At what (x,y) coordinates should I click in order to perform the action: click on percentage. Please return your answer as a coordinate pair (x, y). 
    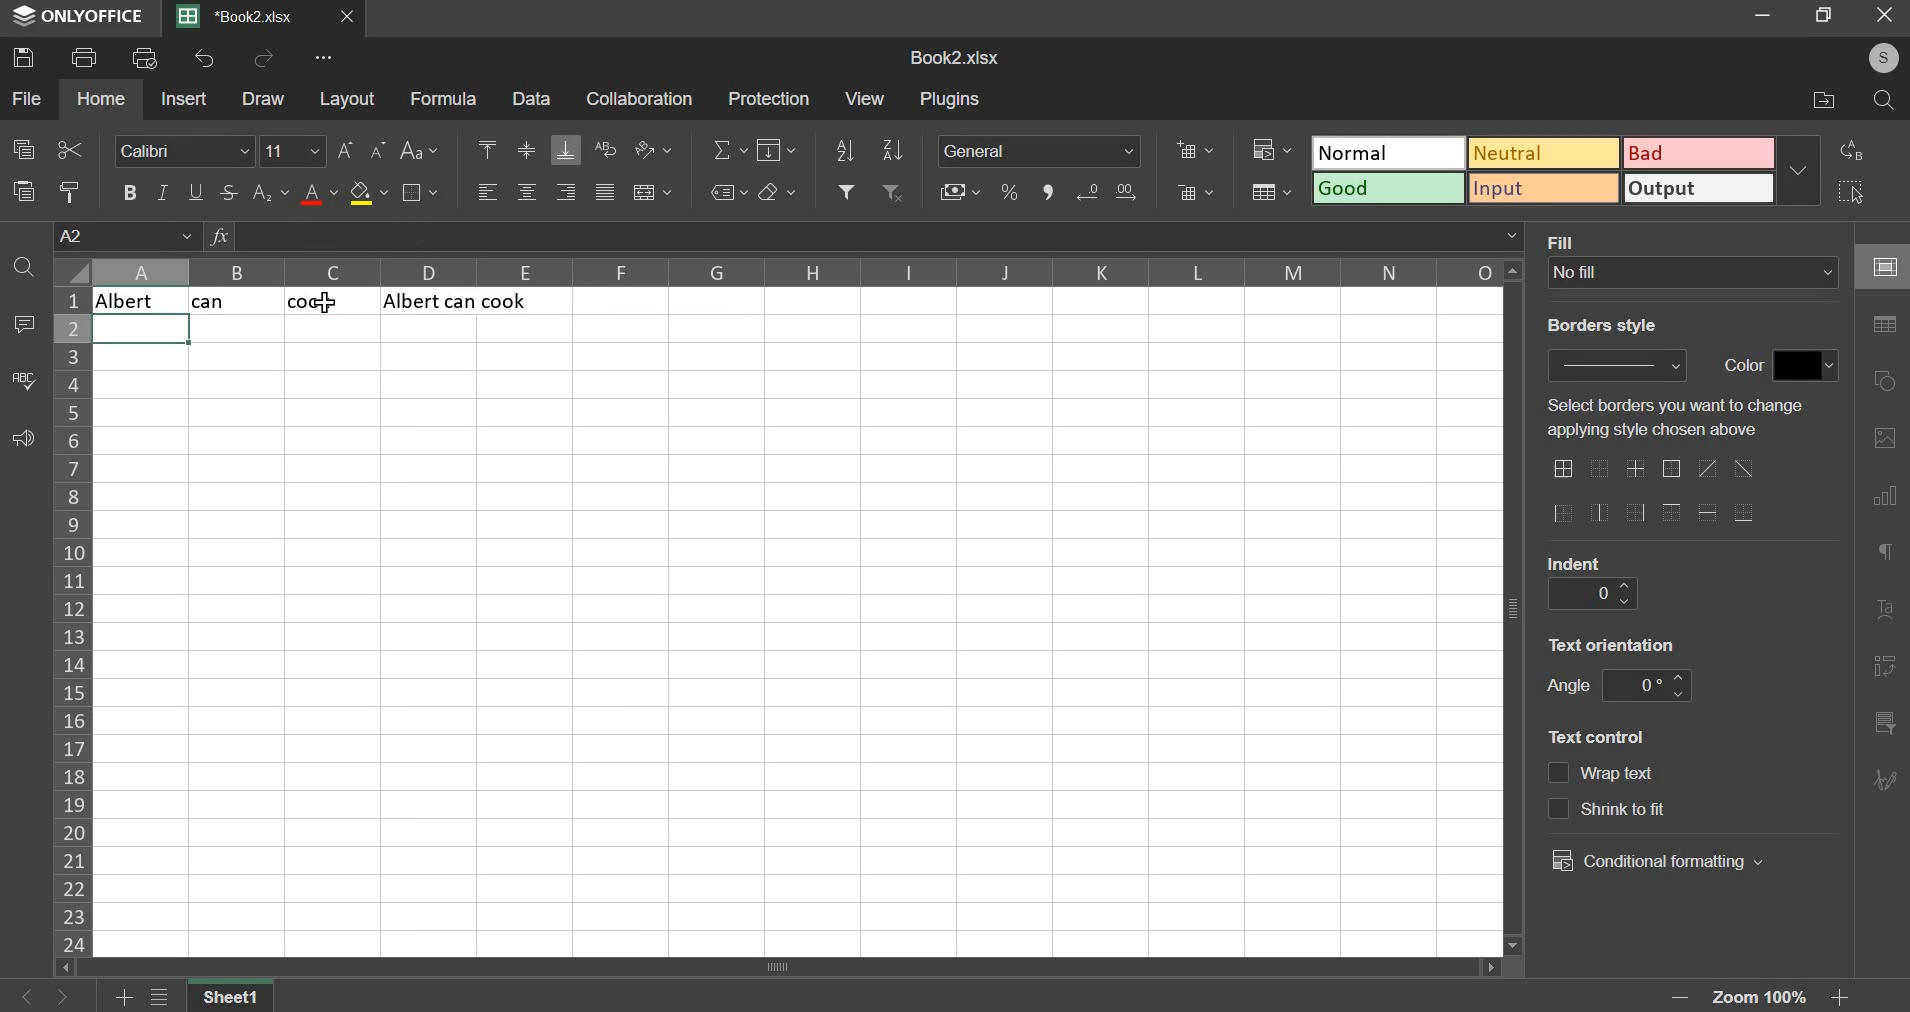
    Looking at the image, I should click on (1008, 192).